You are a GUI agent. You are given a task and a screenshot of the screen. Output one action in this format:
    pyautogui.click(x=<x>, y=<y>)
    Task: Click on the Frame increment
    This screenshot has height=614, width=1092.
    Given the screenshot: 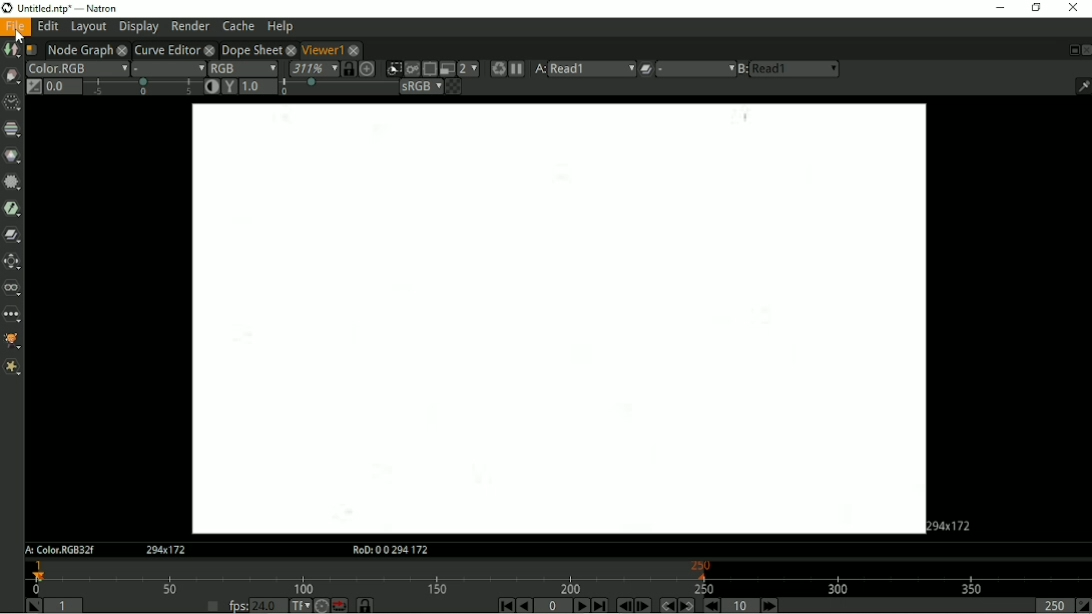 What is the action you would take?
    pyautogui.click(x=741, y=606)
    